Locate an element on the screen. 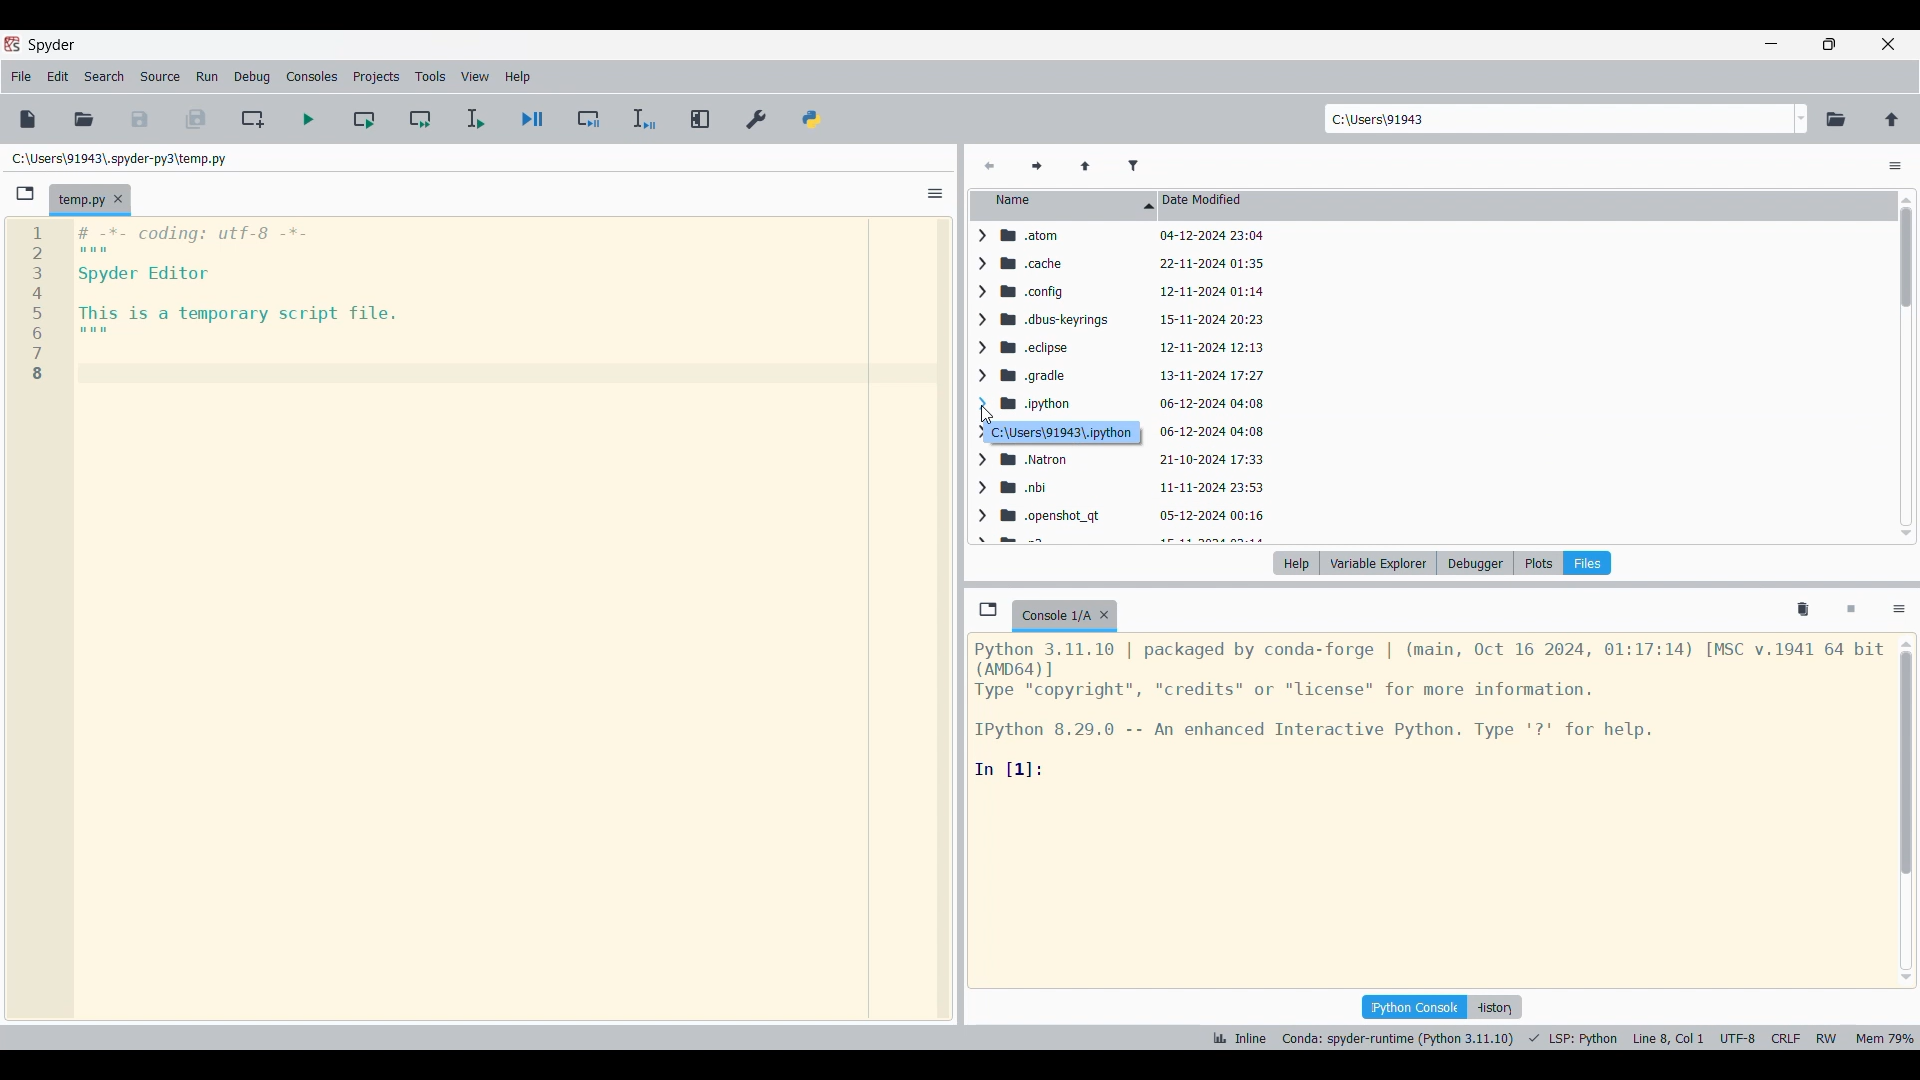  Vertical slide bar is located at coordinates (1906, 811).